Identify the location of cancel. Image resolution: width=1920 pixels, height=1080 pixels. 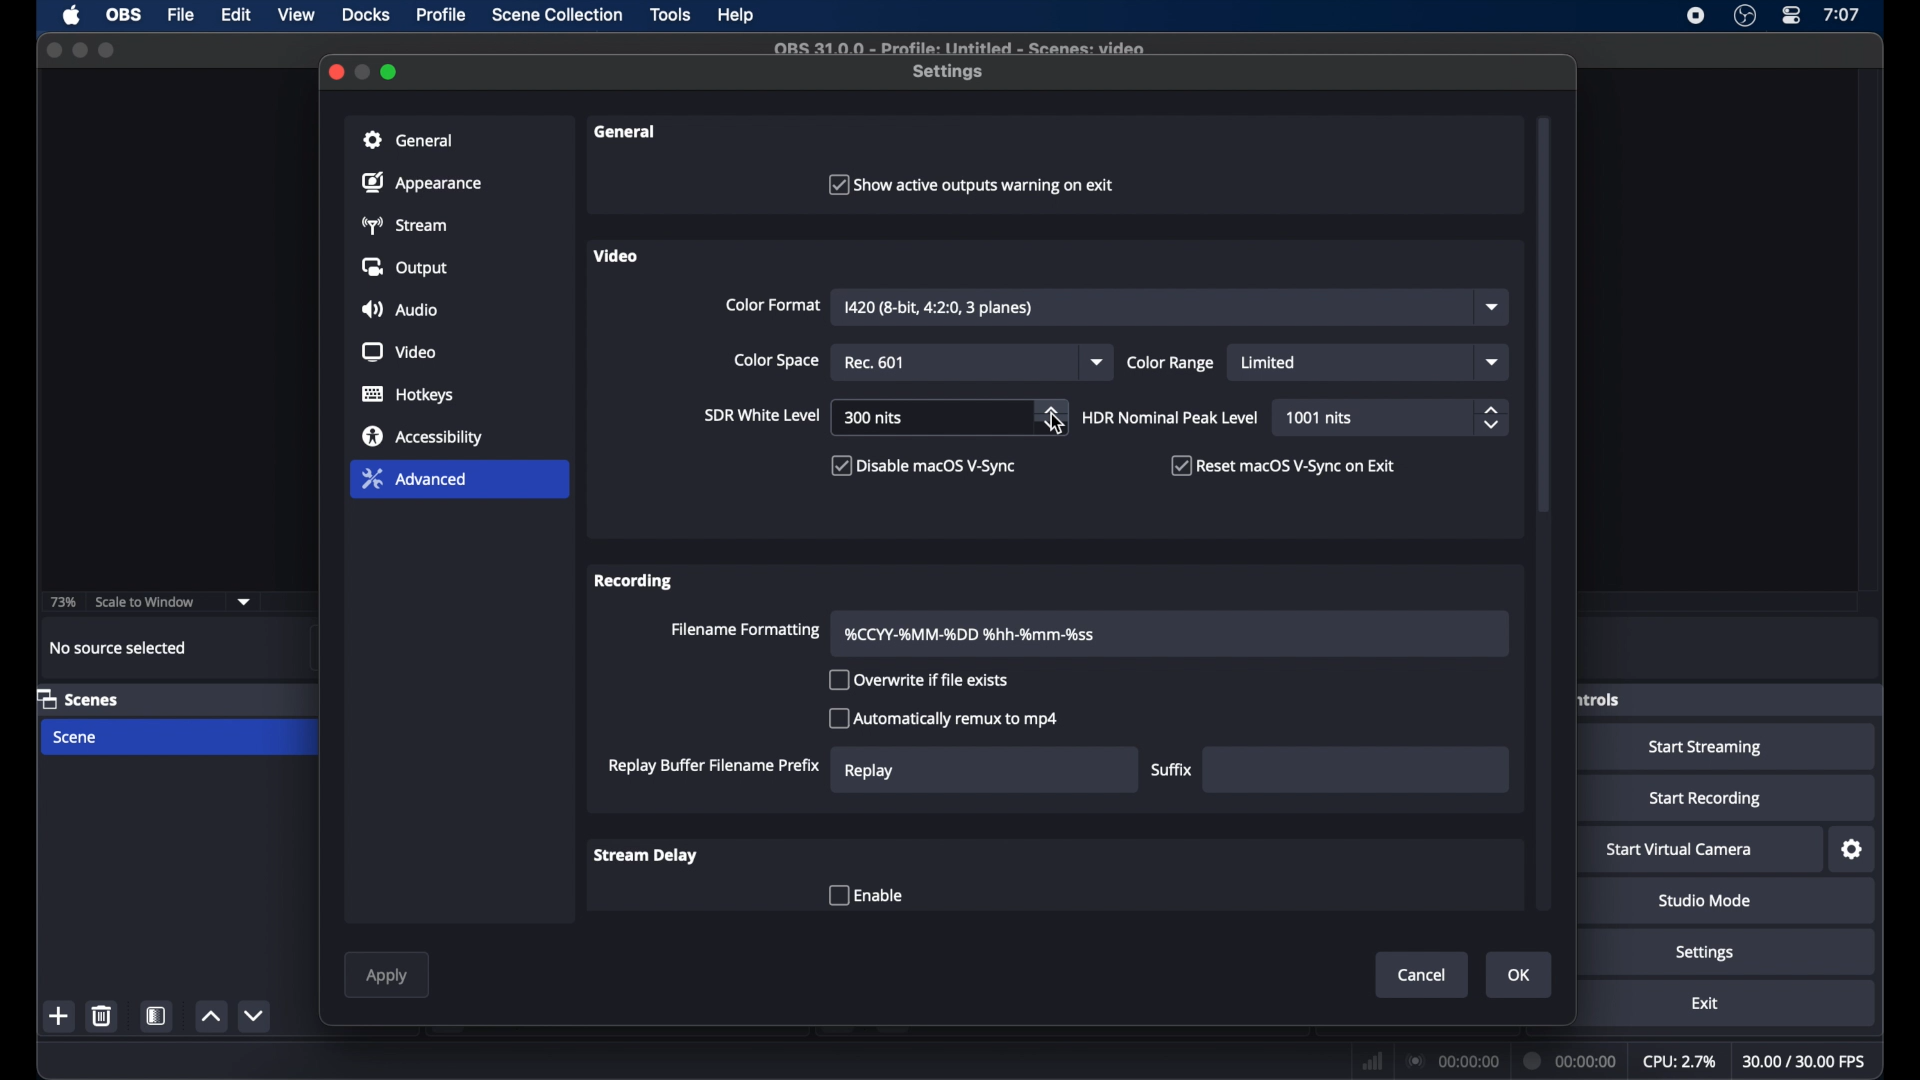
(1423, 975).